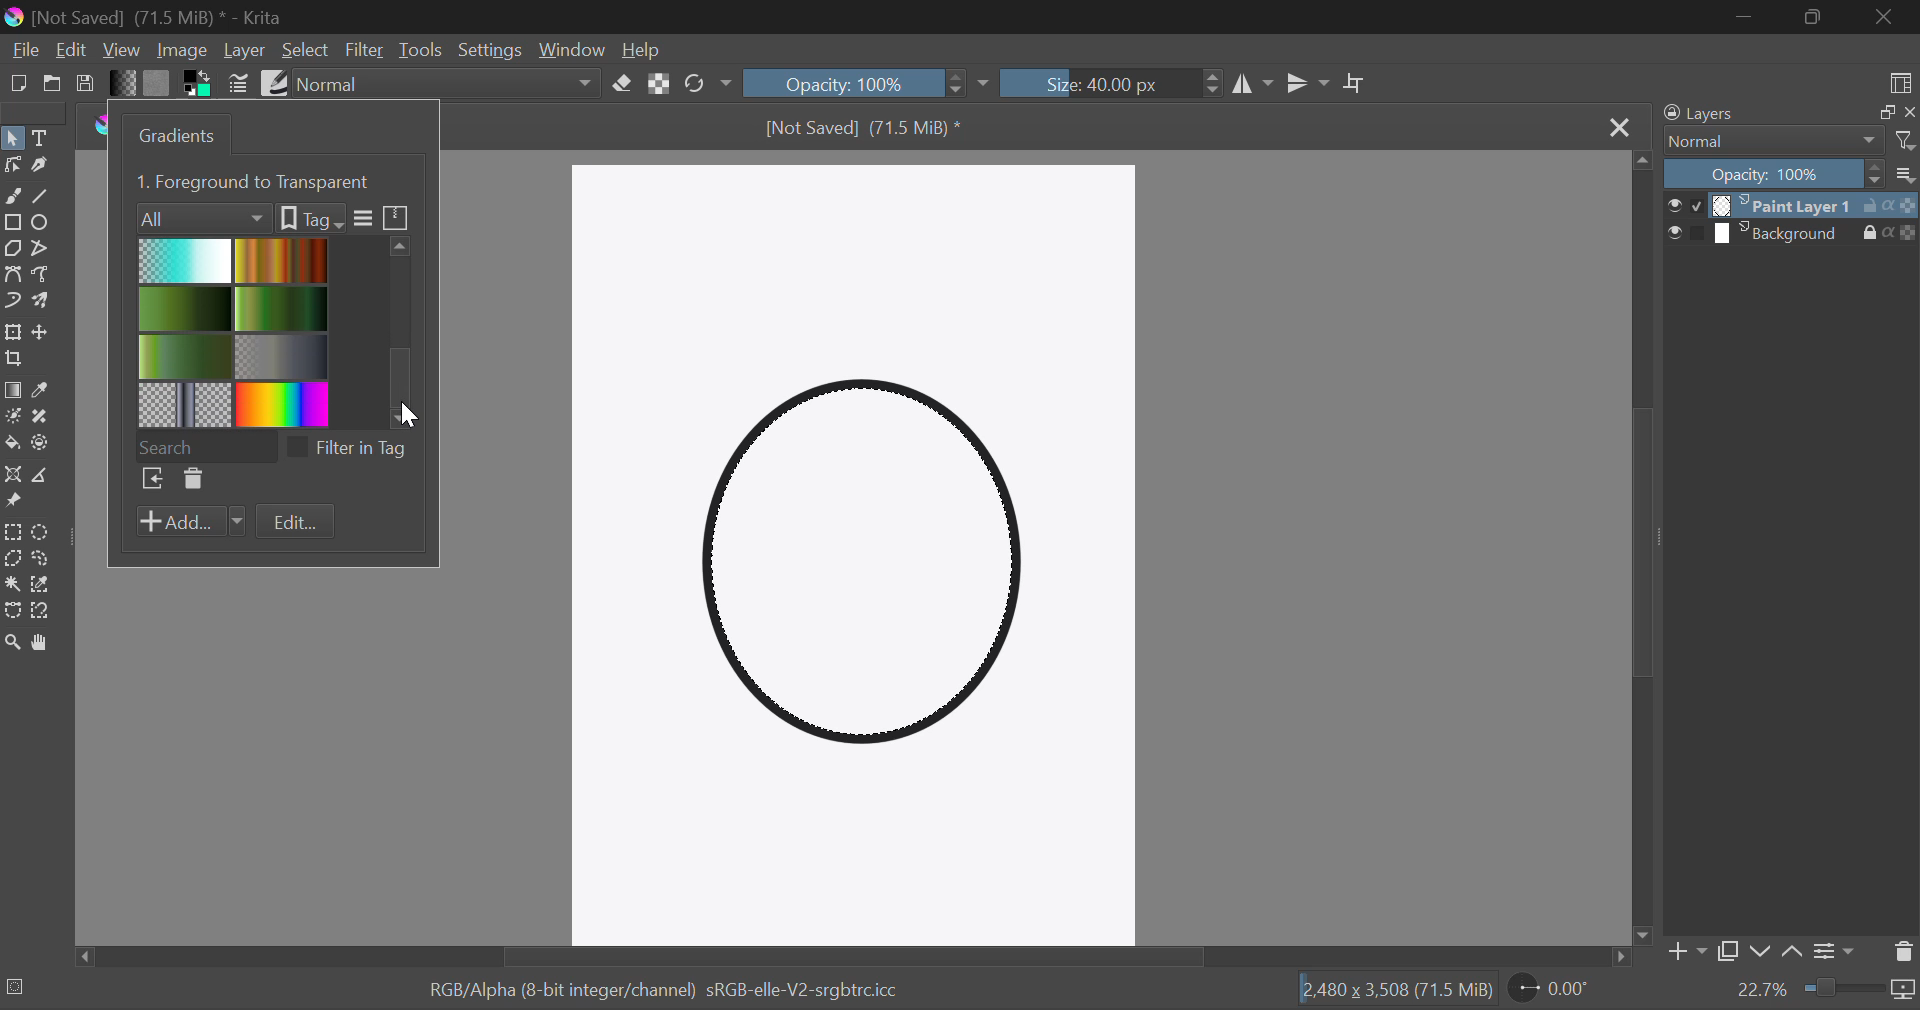  What do you see at coordinates (1310, 86) in the screenshot?
I see `Horizontal Mirror Flip` at bounding box center [1310, 86].